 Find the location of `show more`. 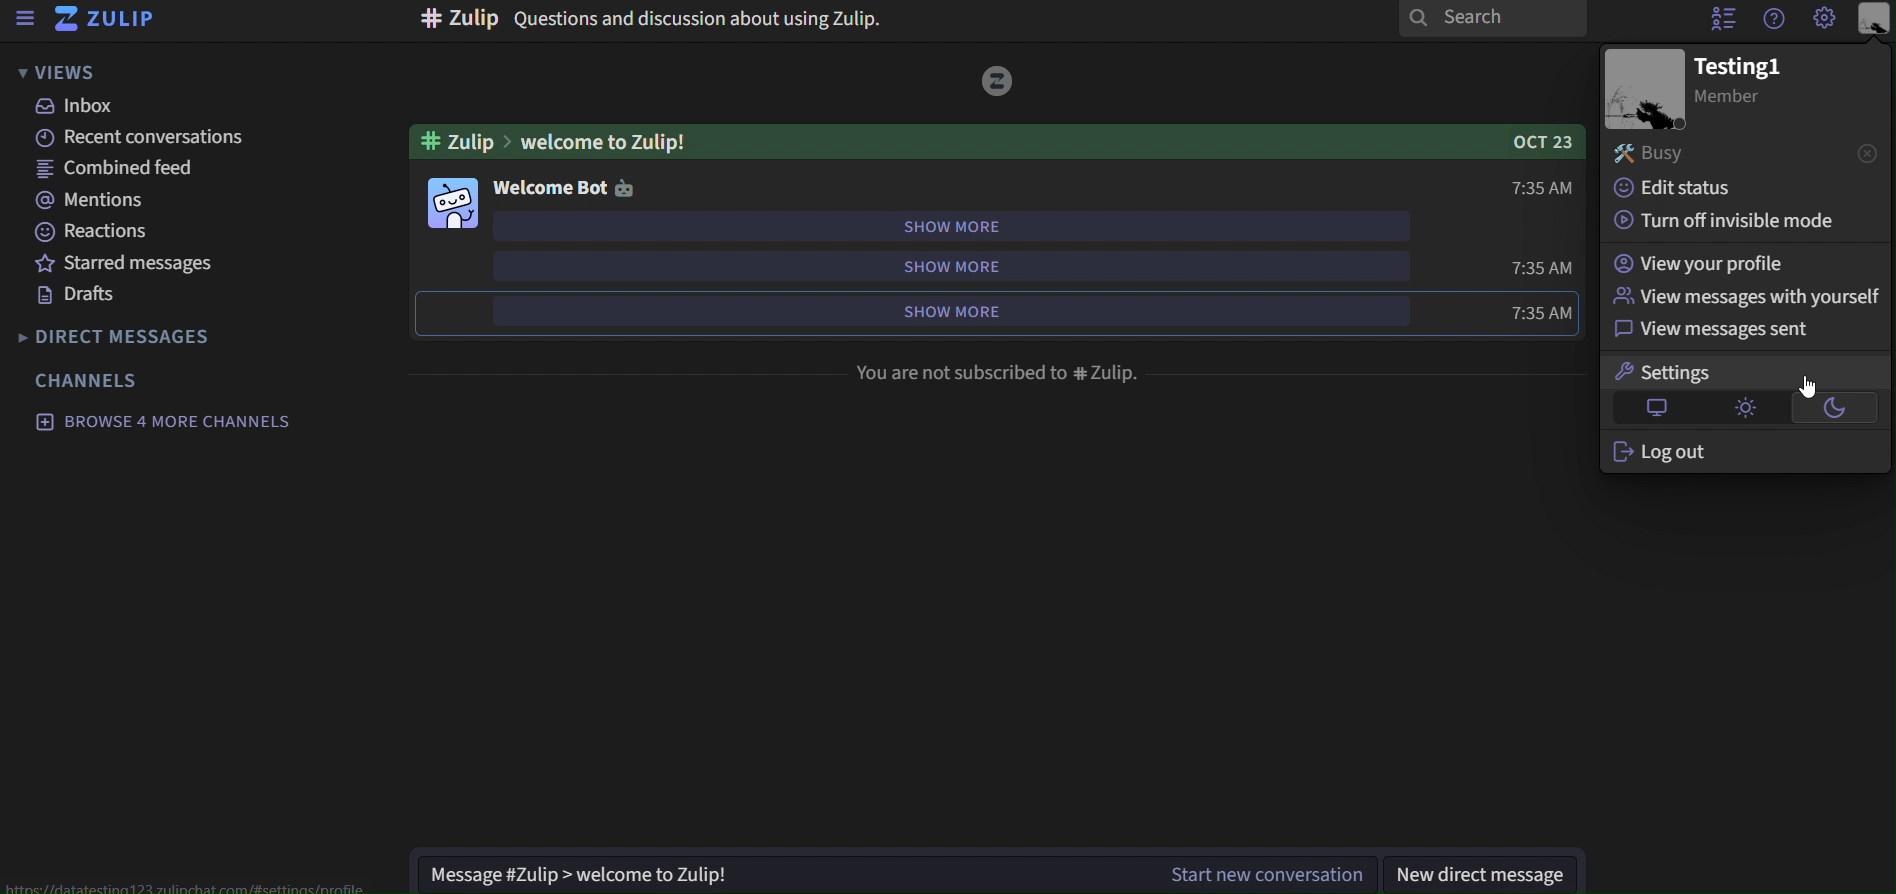

show more is located at coordinates (939, 226).